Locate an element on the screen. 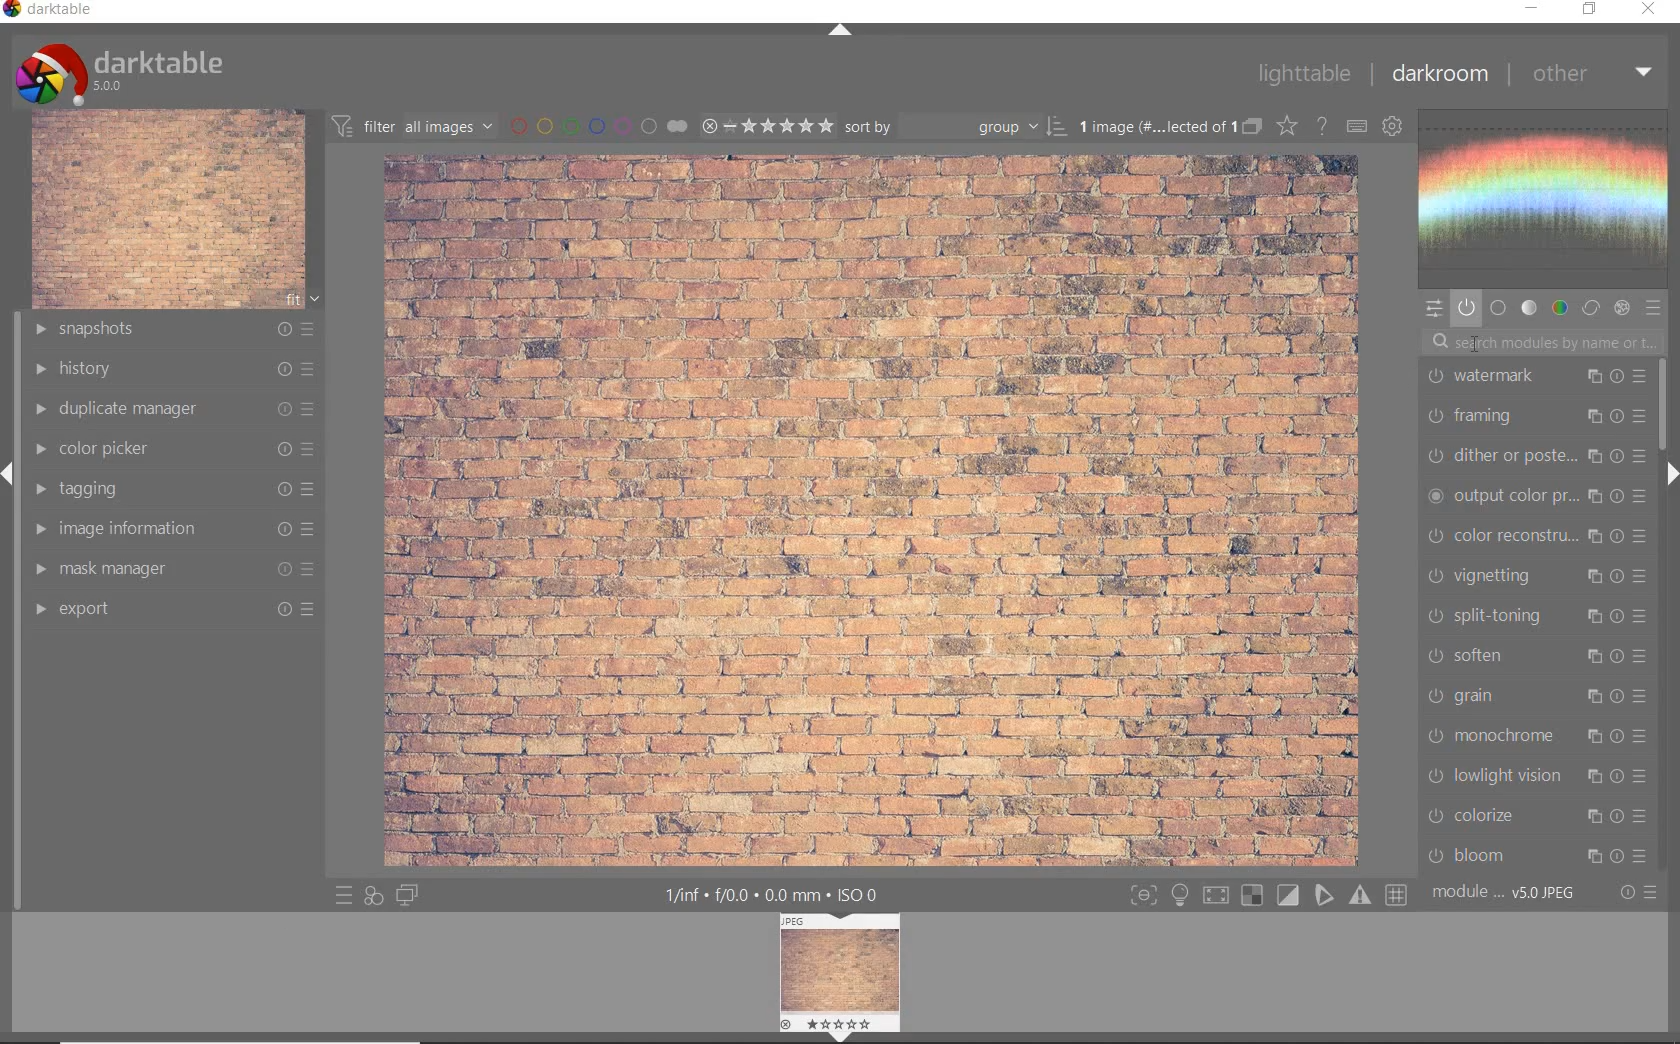  up is located at coordinates (842, 31).